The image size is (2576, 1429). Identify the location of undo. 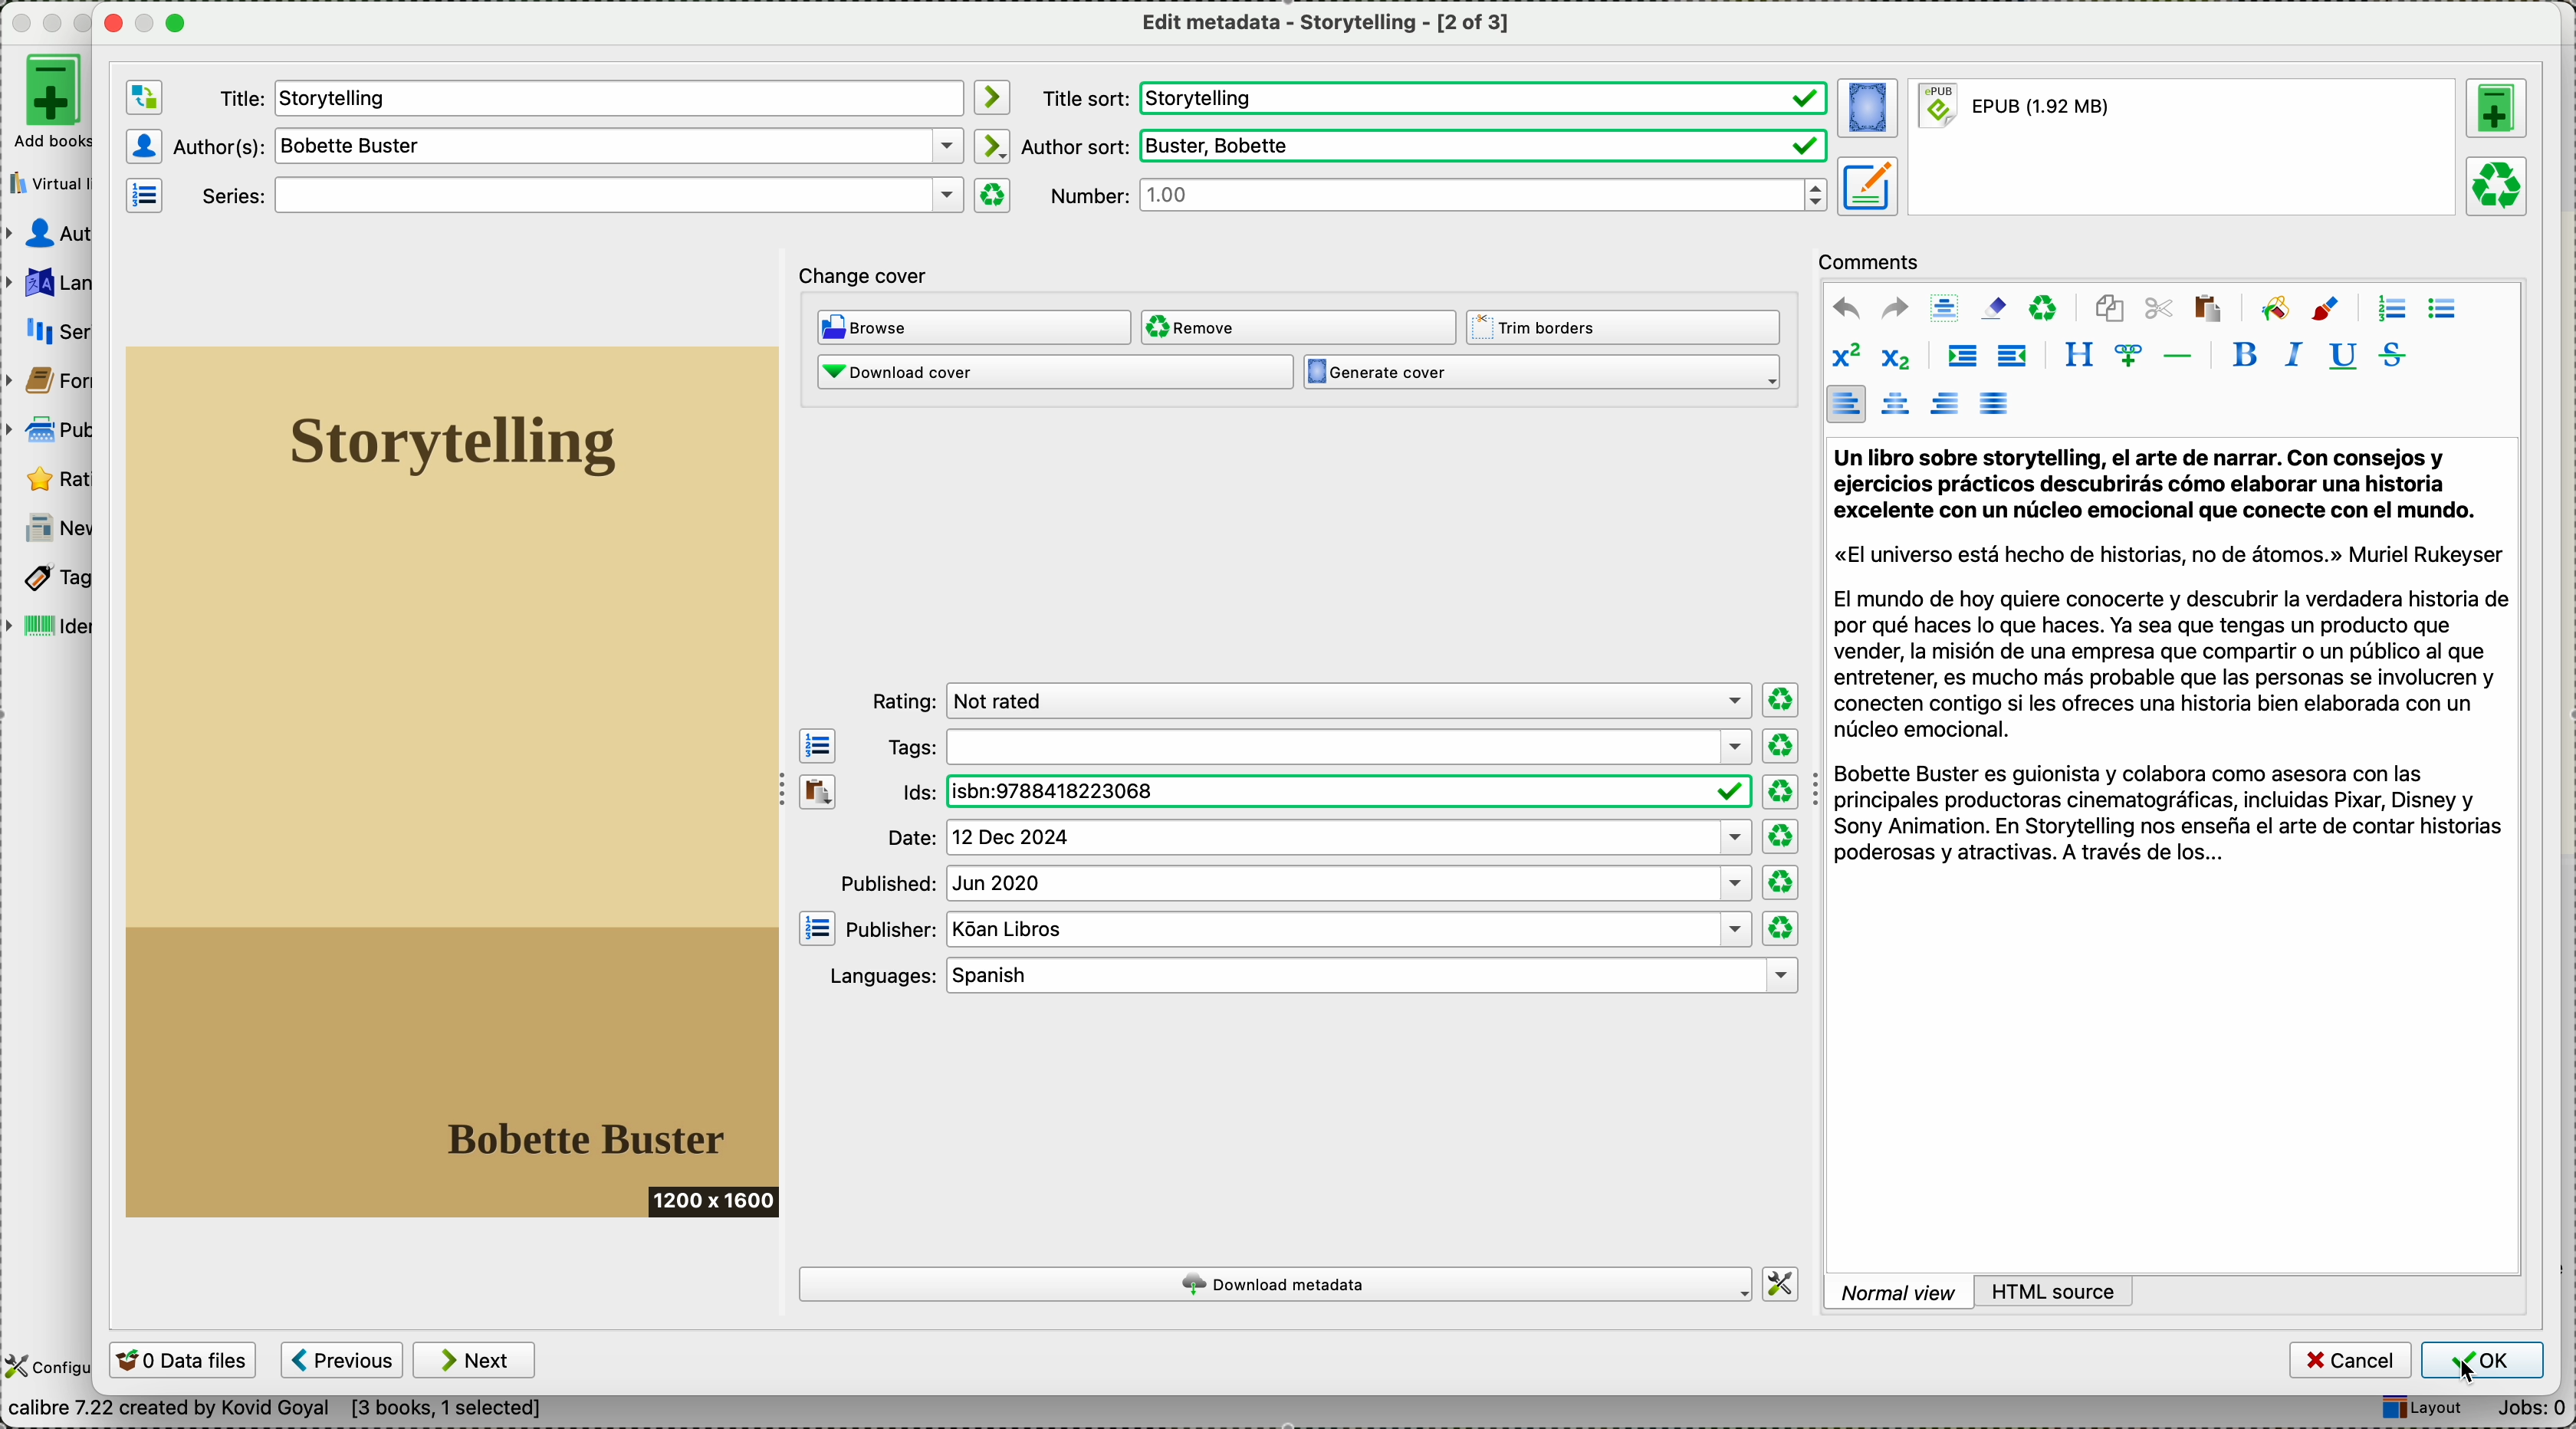
(1842, 307).